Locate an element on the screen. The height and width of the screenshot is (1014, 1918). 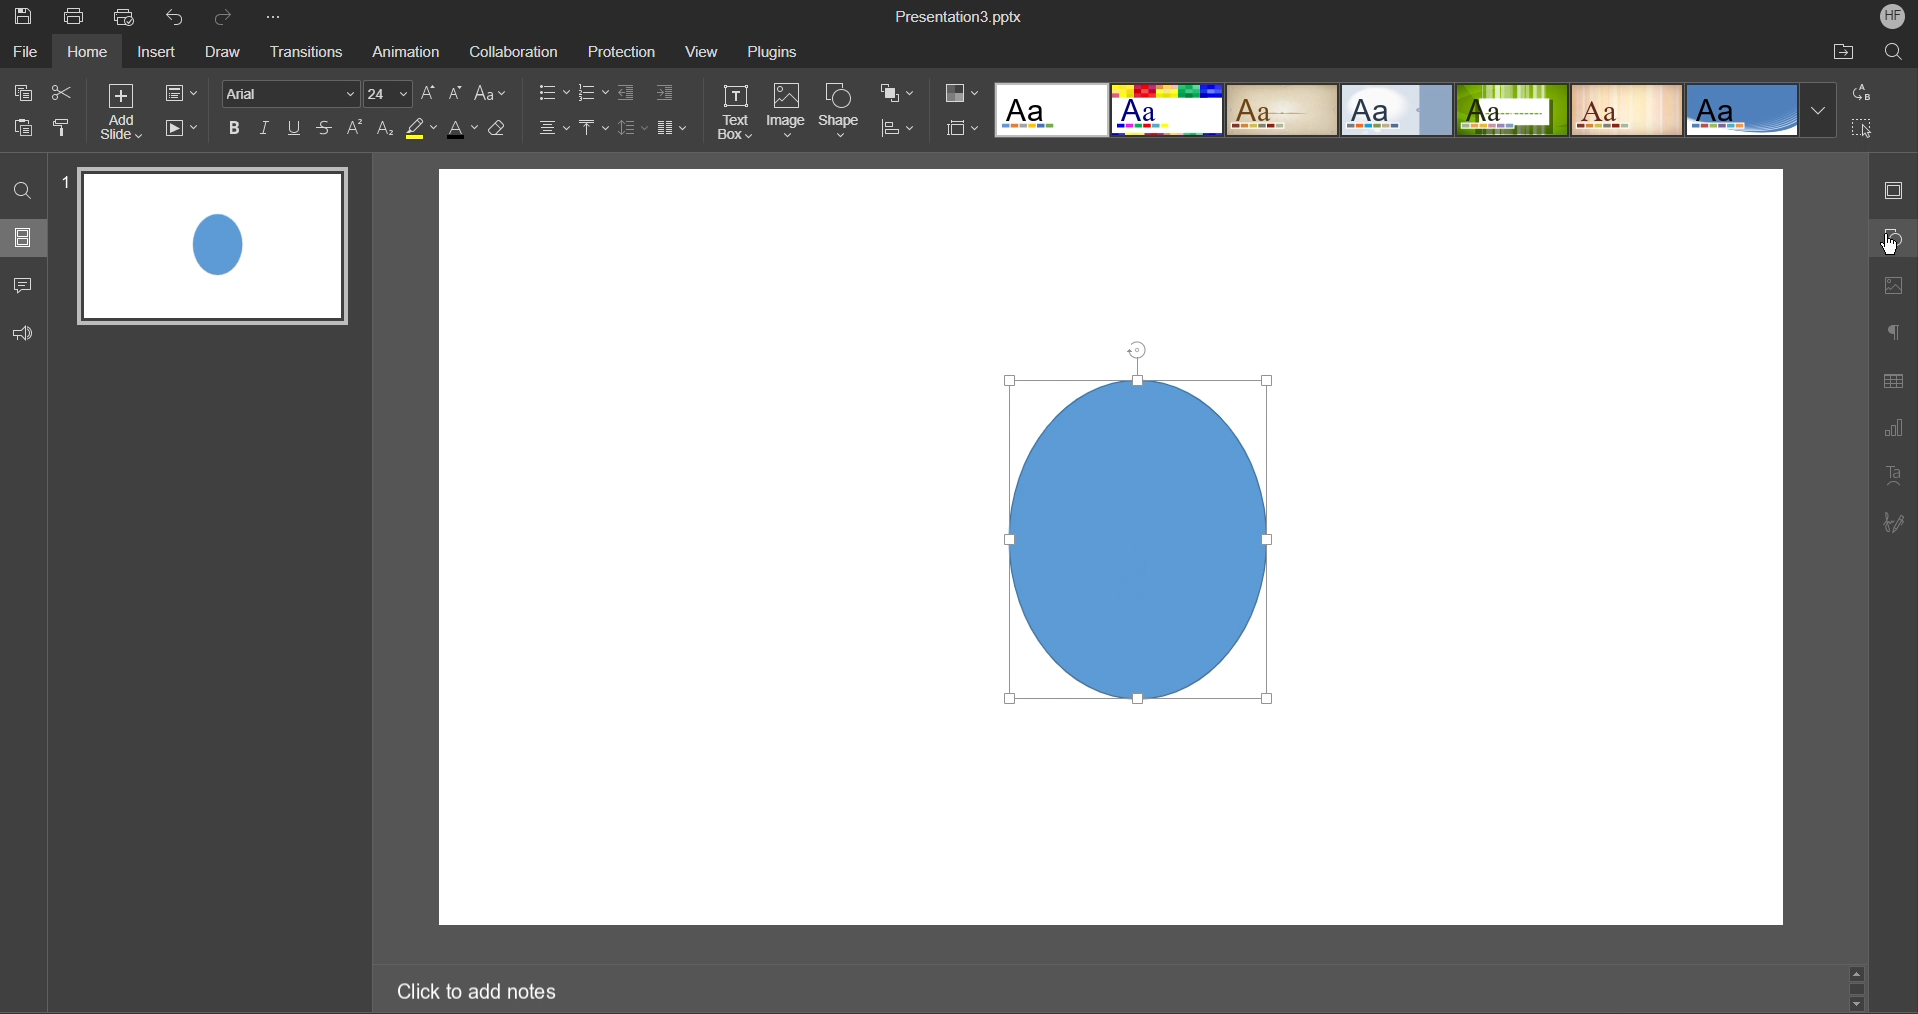
Text Art is located at coordinates (1895, 477).